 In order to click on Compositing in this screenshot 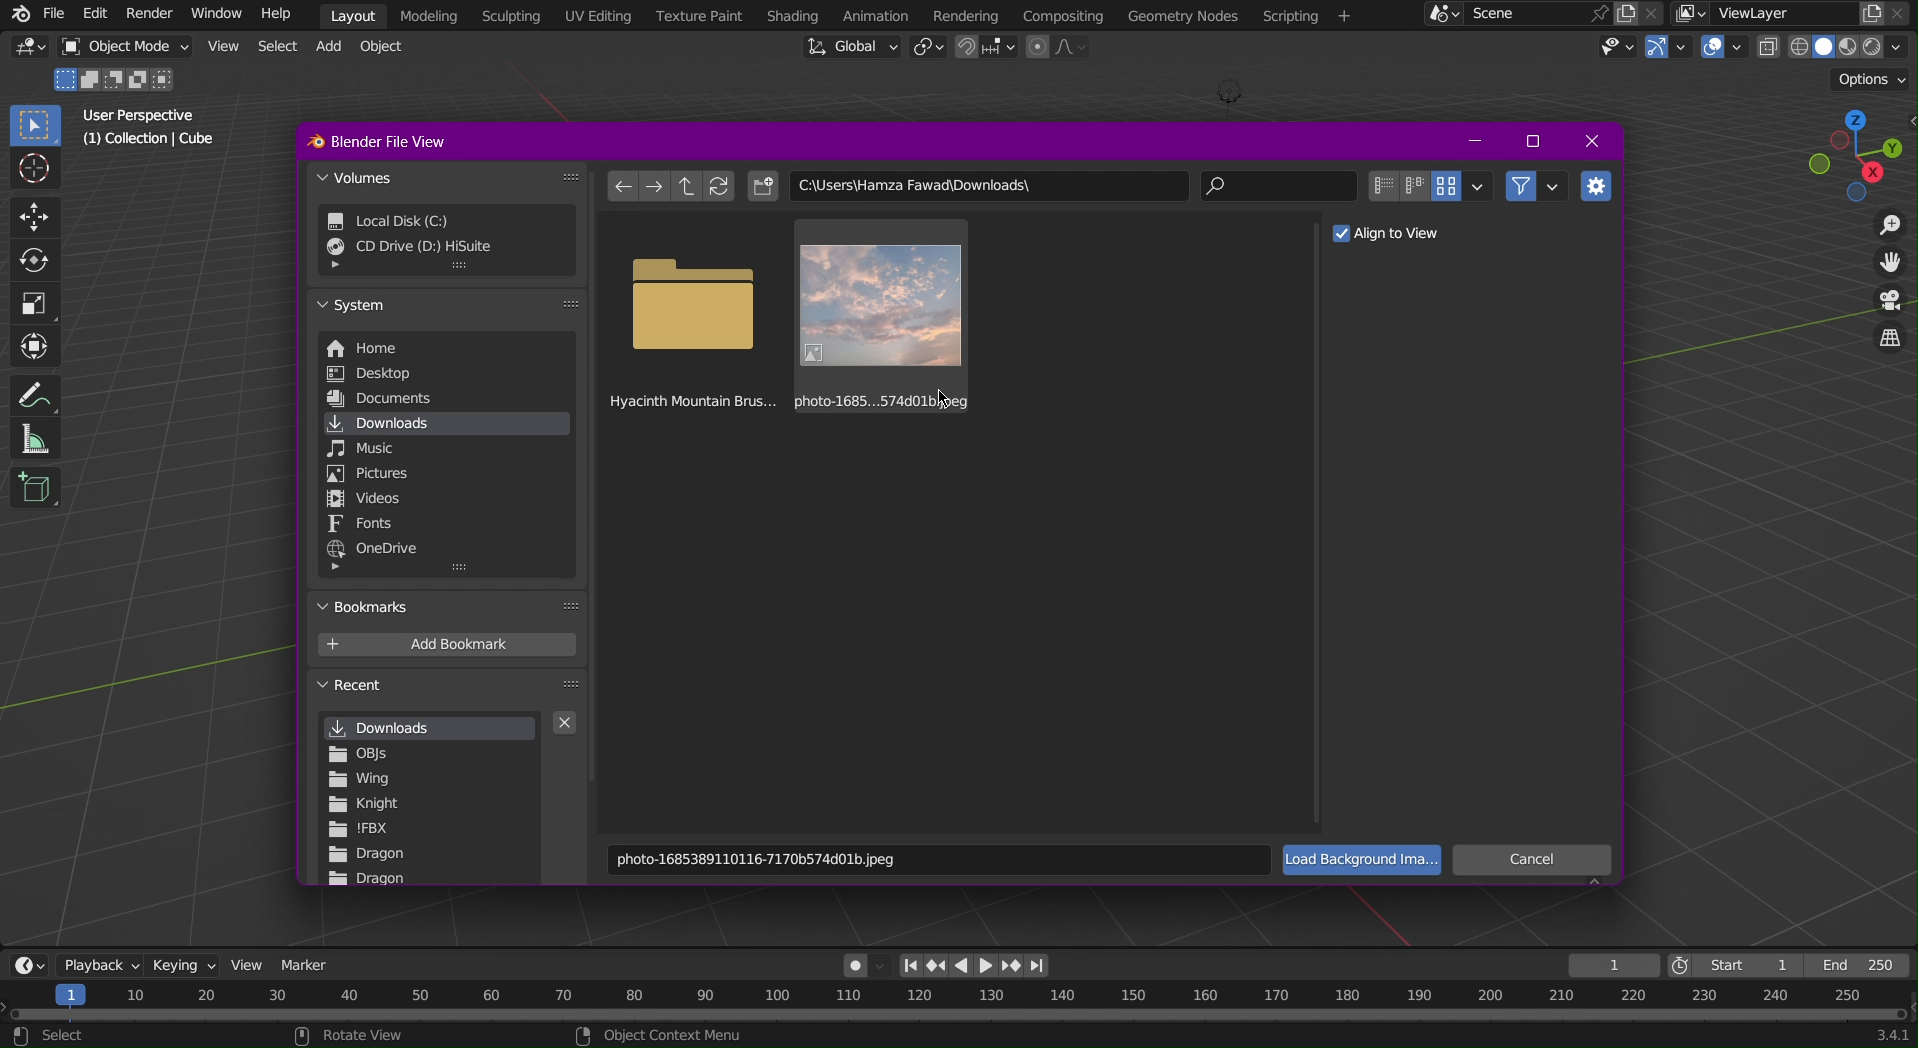, I will do `click(1061, 14)`.